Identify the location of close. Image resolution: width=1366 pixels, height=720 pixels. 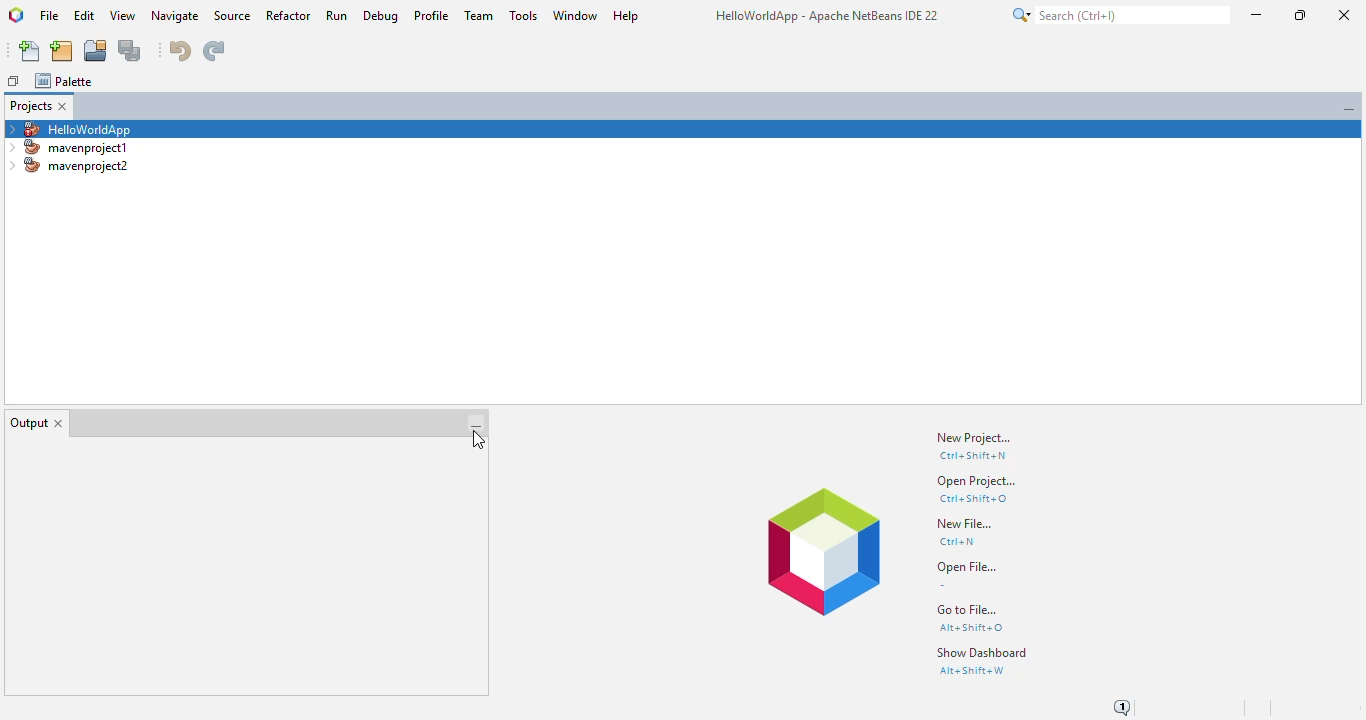
(1345, 15).